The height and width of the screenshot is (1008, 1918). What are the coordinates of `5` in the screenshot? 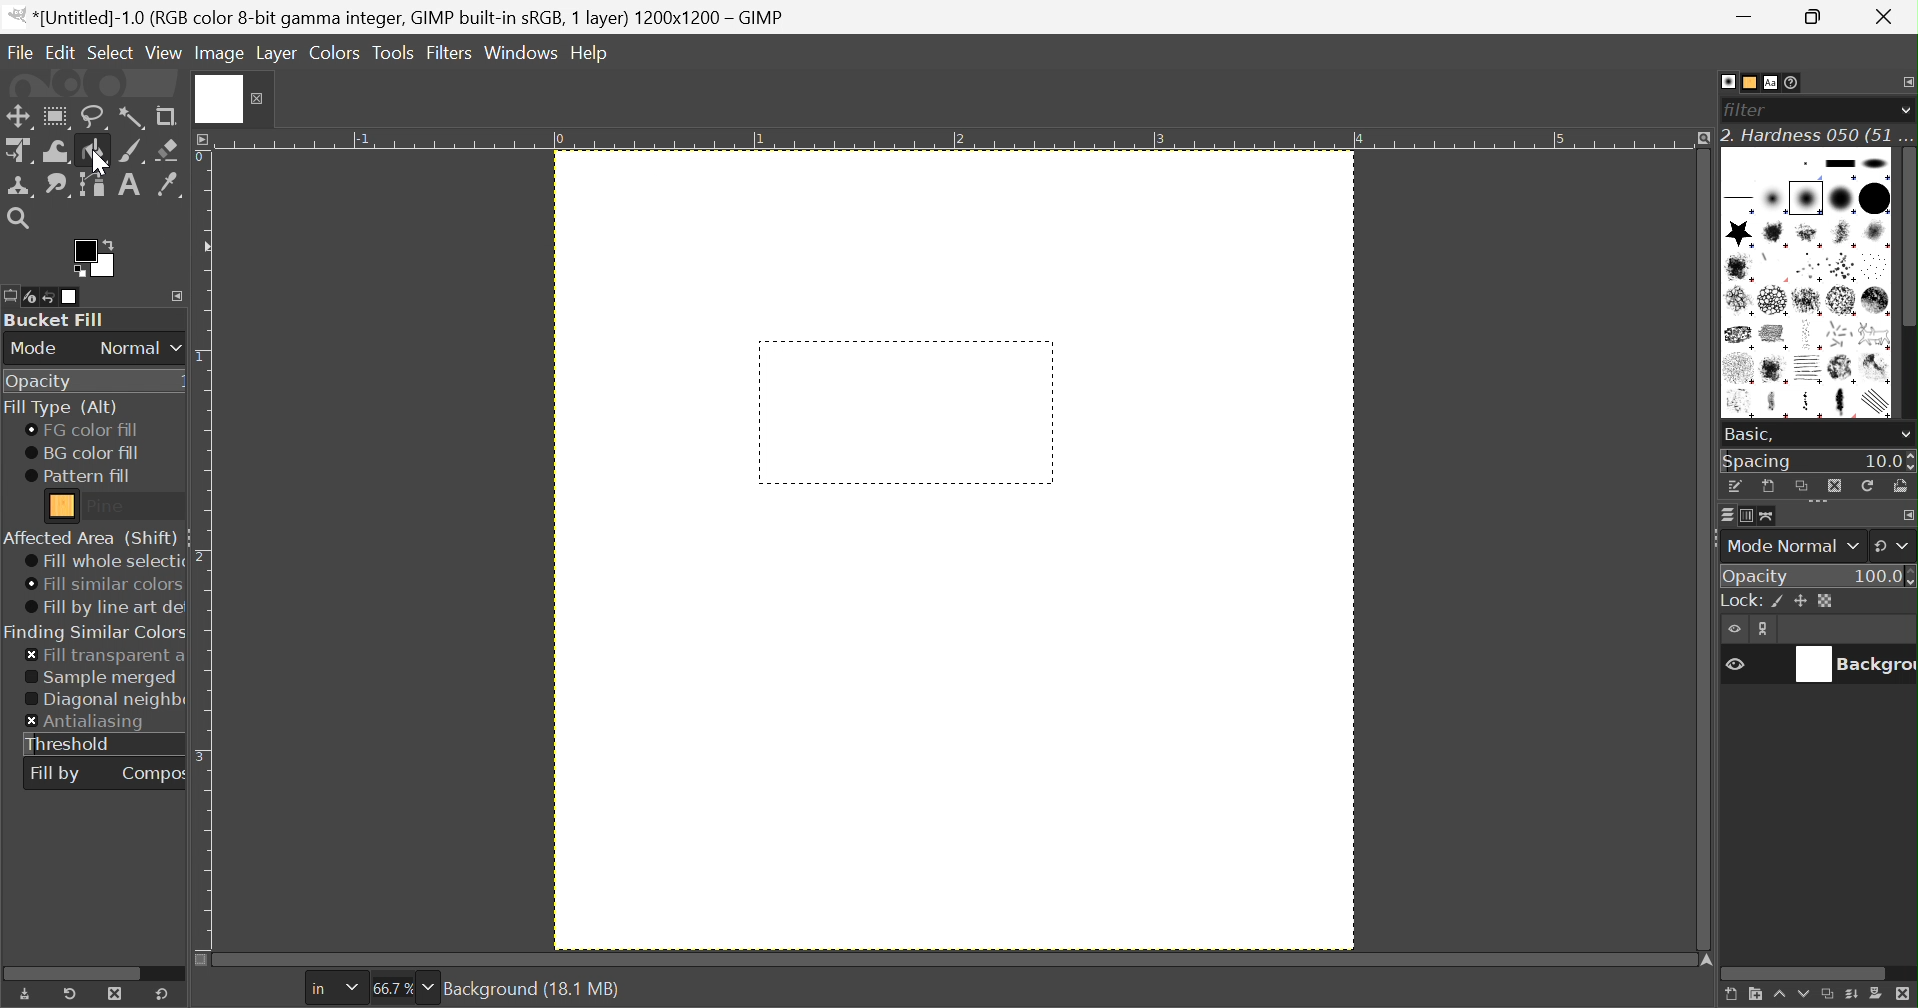 It's located at (1560, 140).